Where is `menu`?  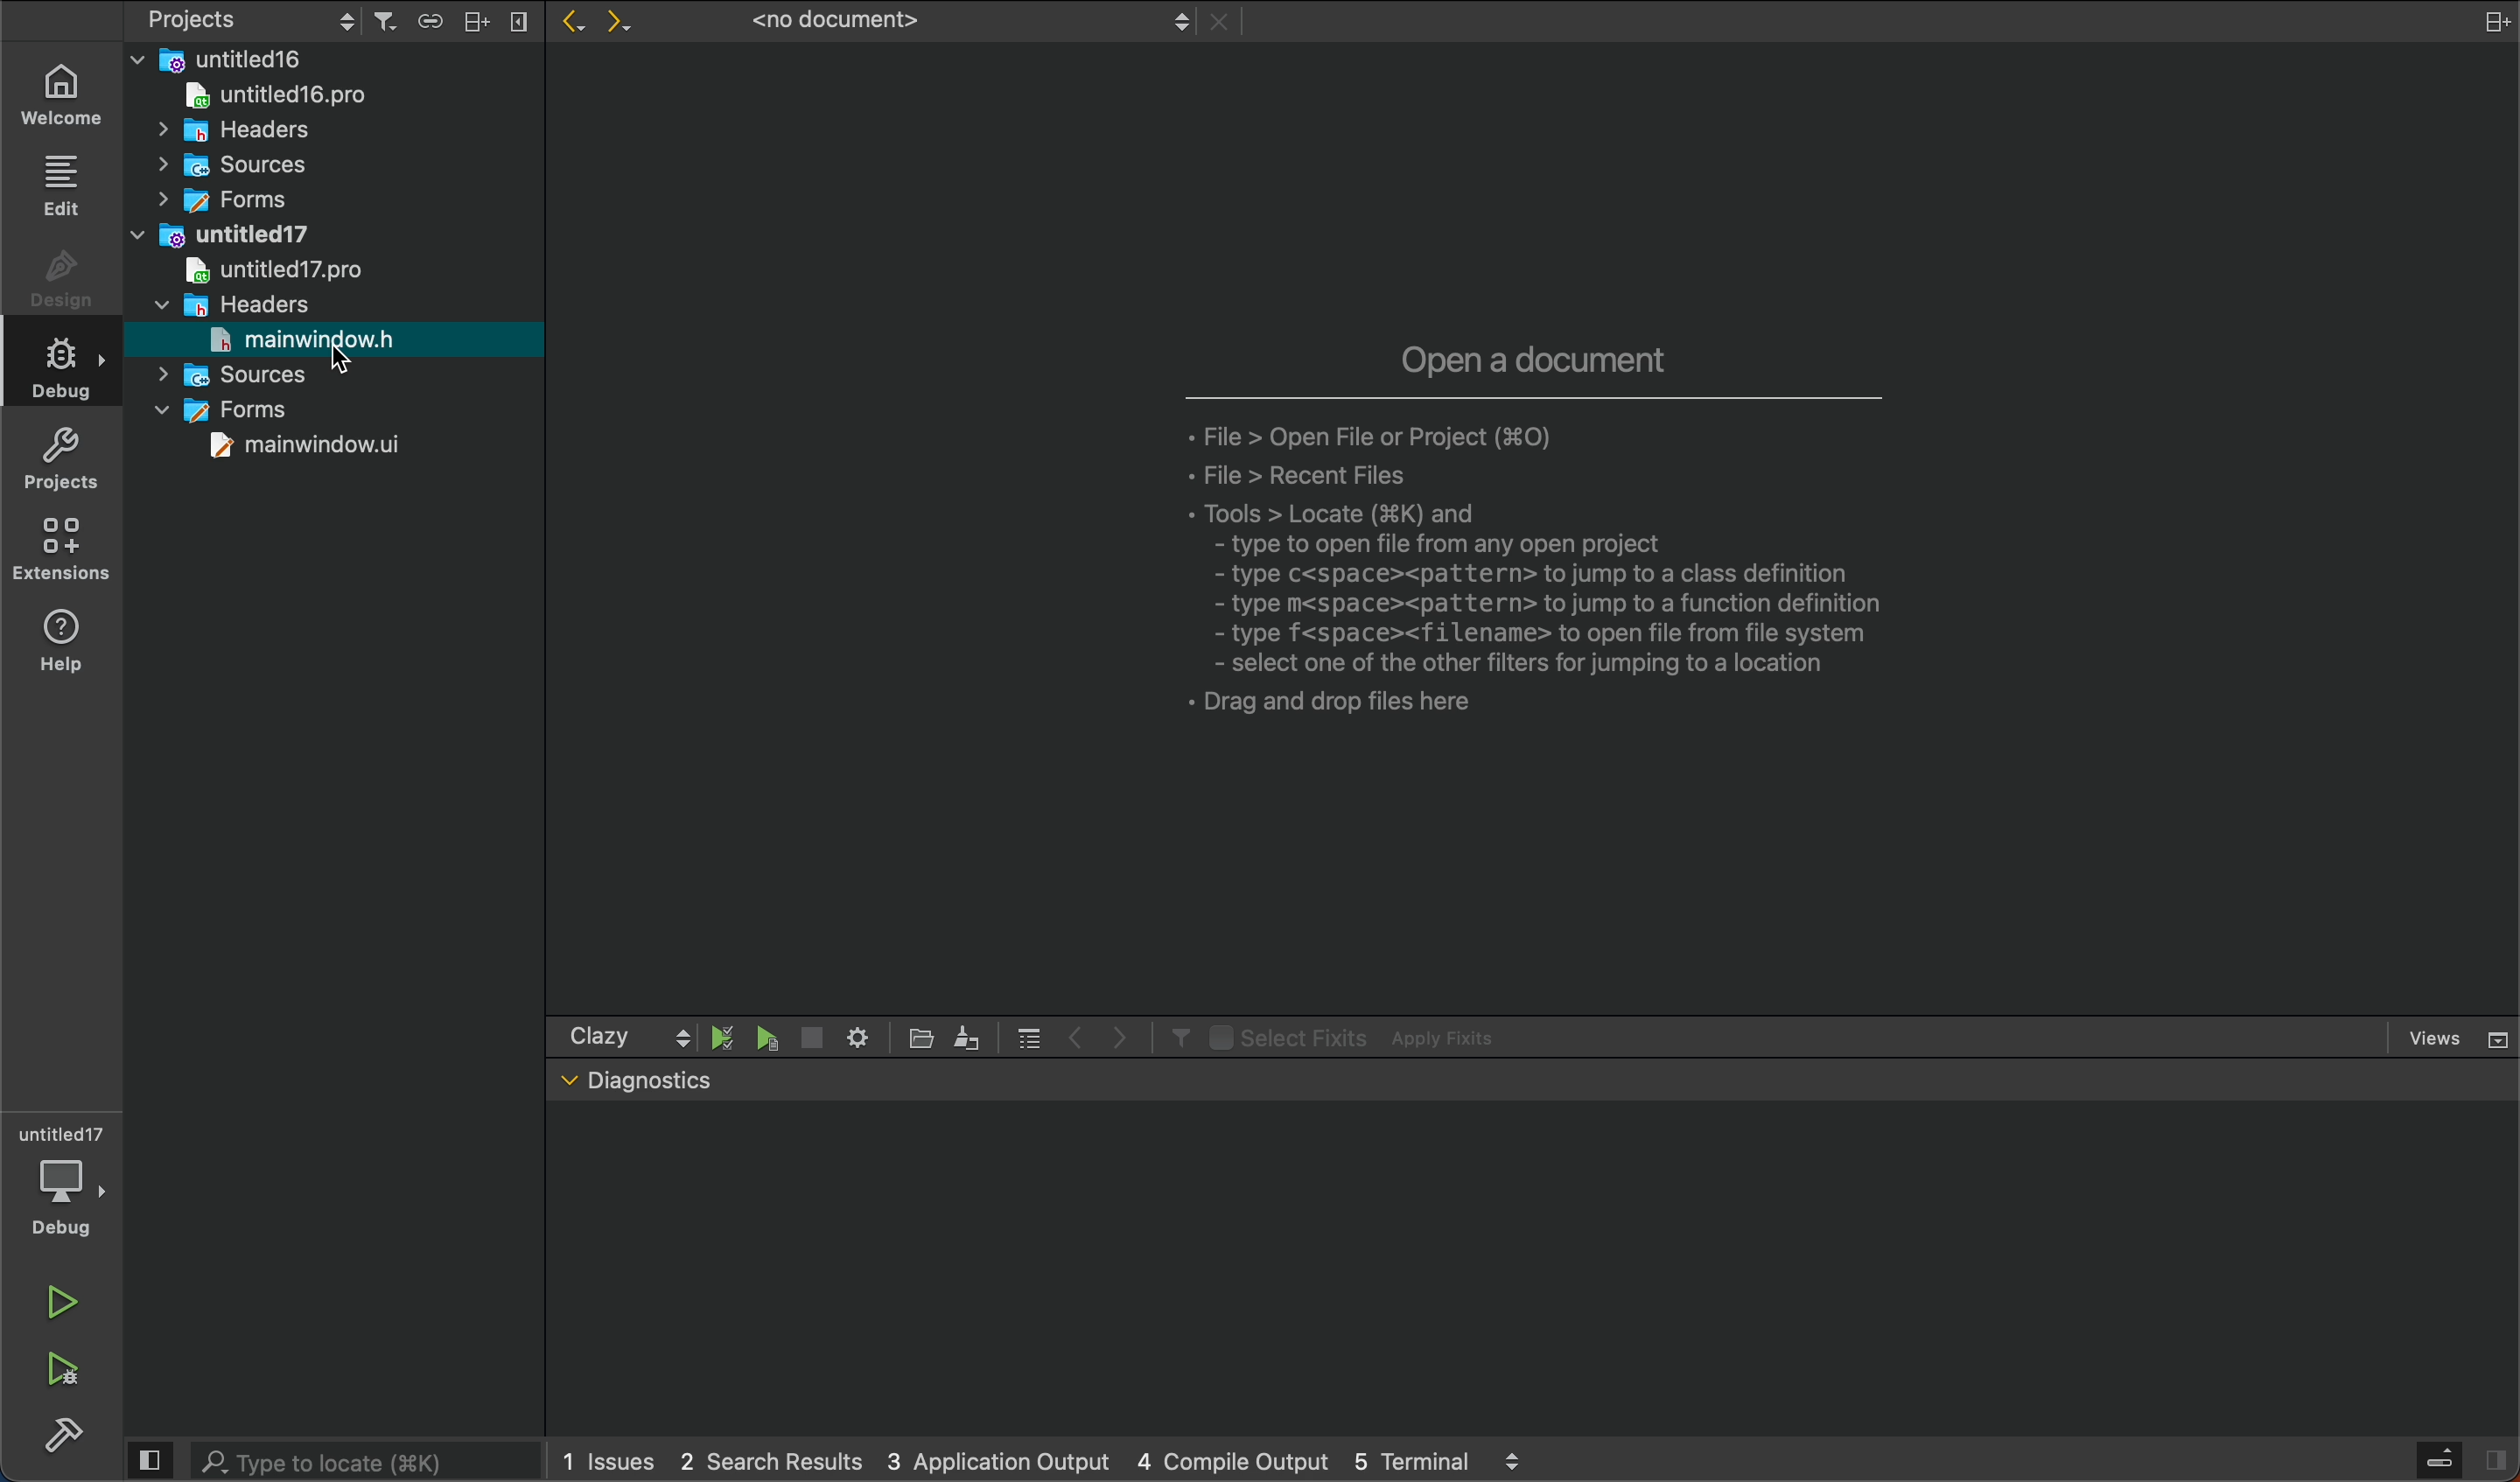
menu is located at coordinates (1029, 1036).